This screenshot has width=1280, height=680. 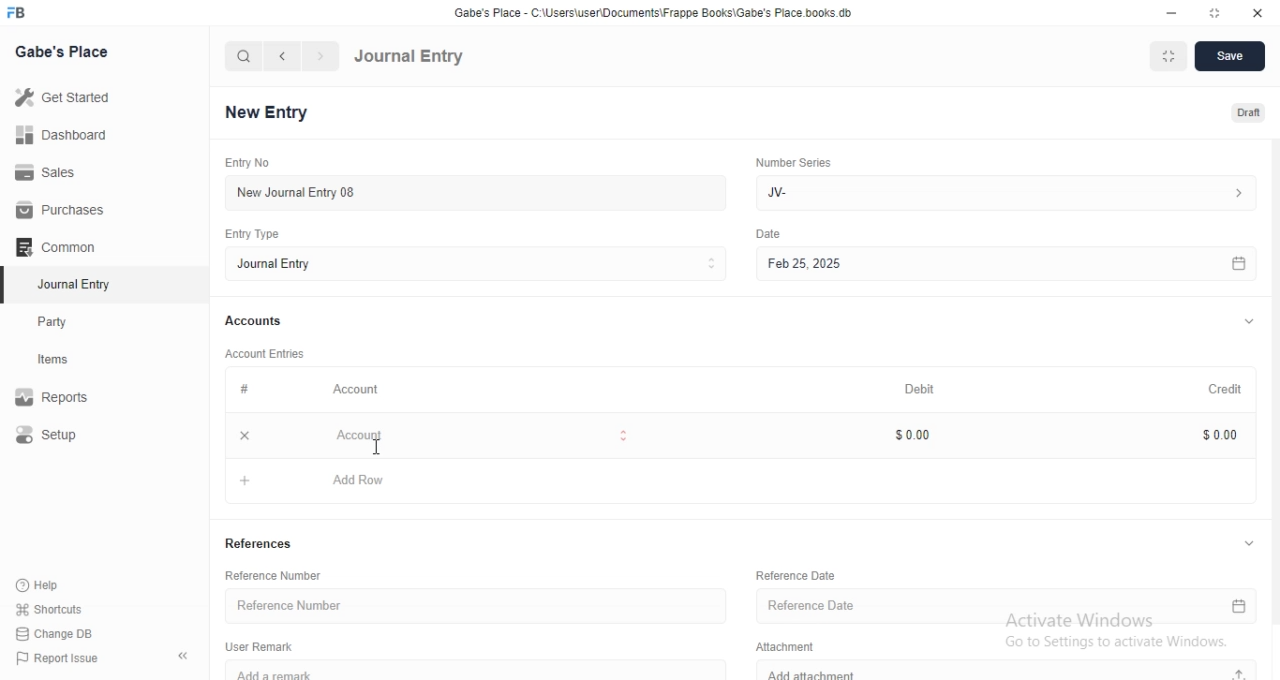 I want to click on Get Started, so click(x=68, y=101).